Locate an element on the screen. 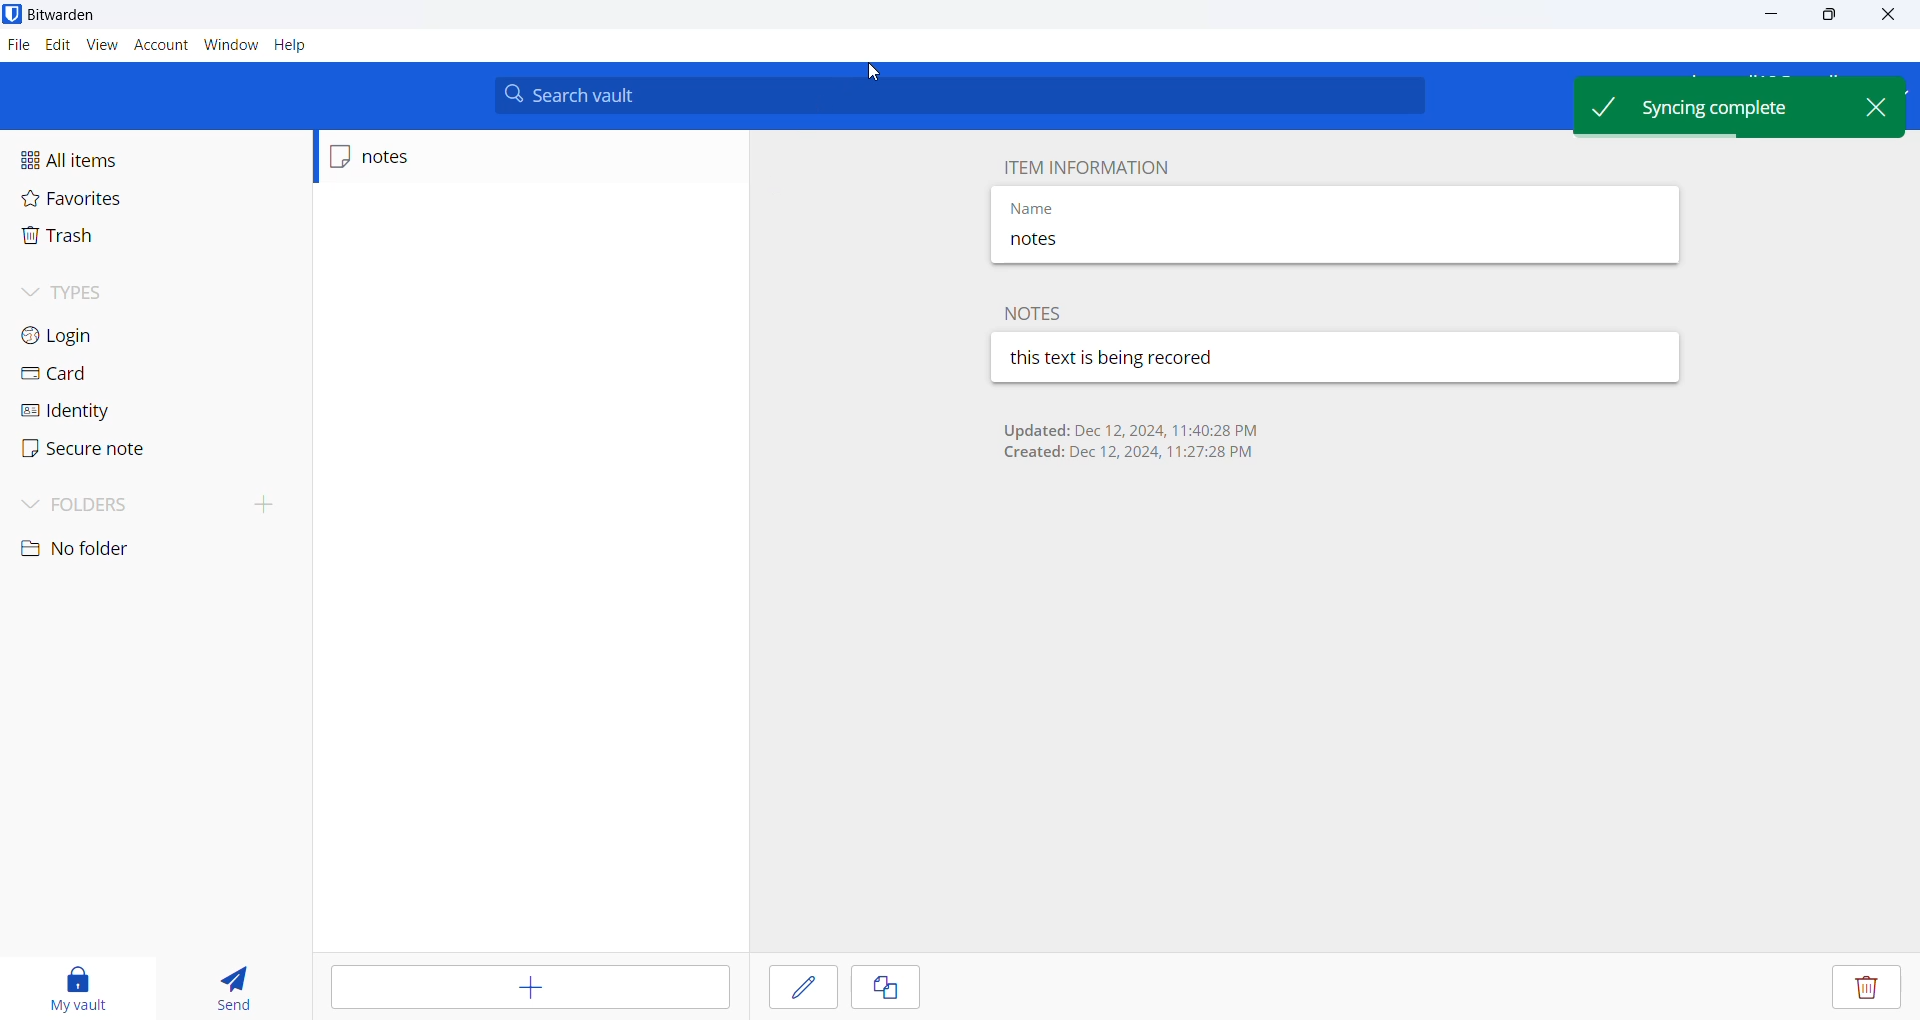  all items is located at coordinates (104, 160).